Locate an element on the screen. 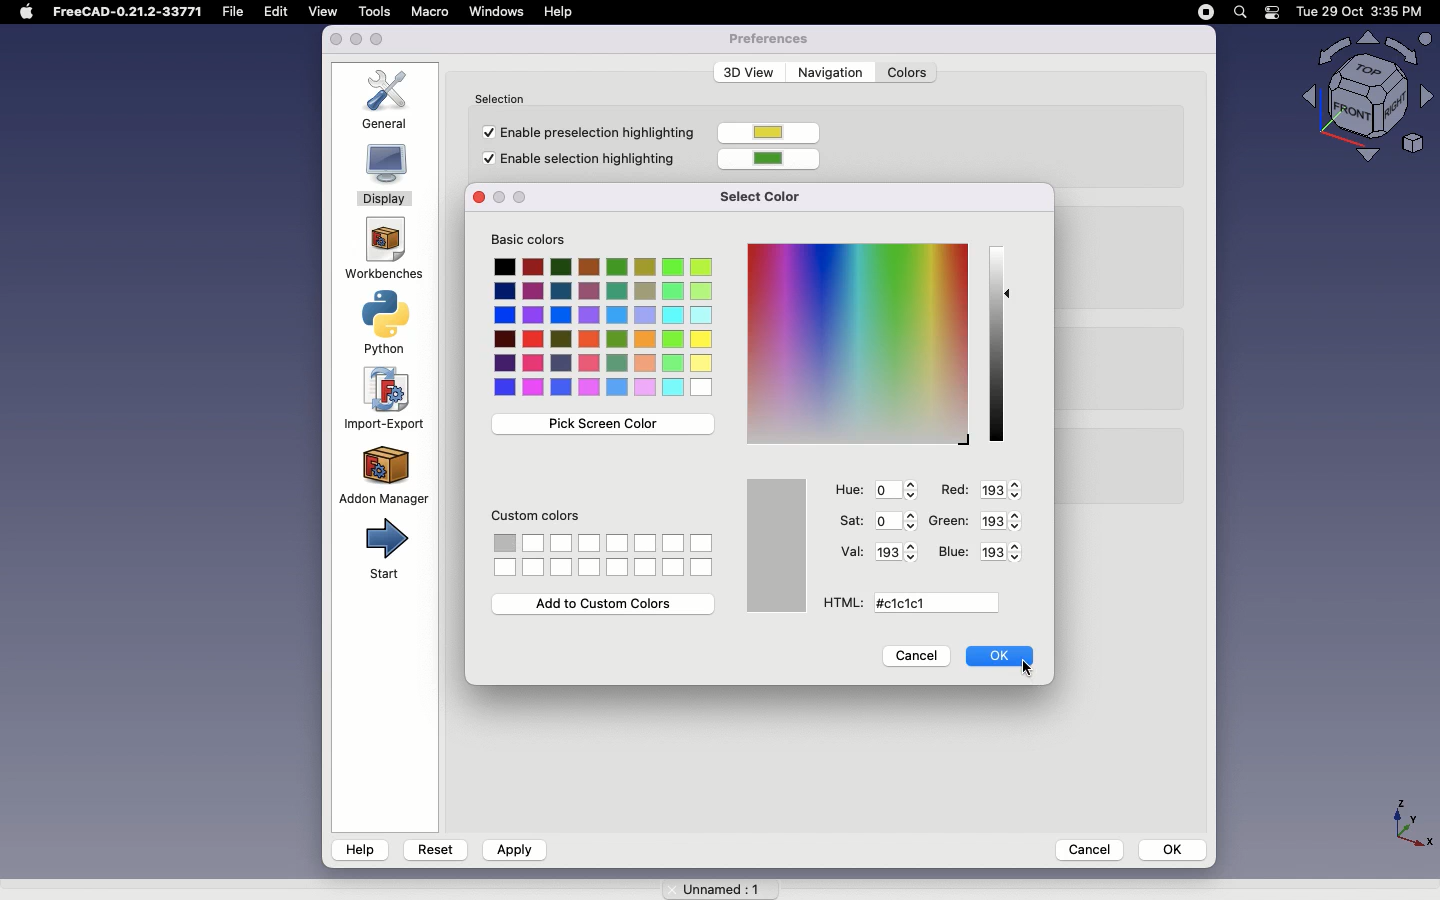  193 is located at coordinates (894, 552).